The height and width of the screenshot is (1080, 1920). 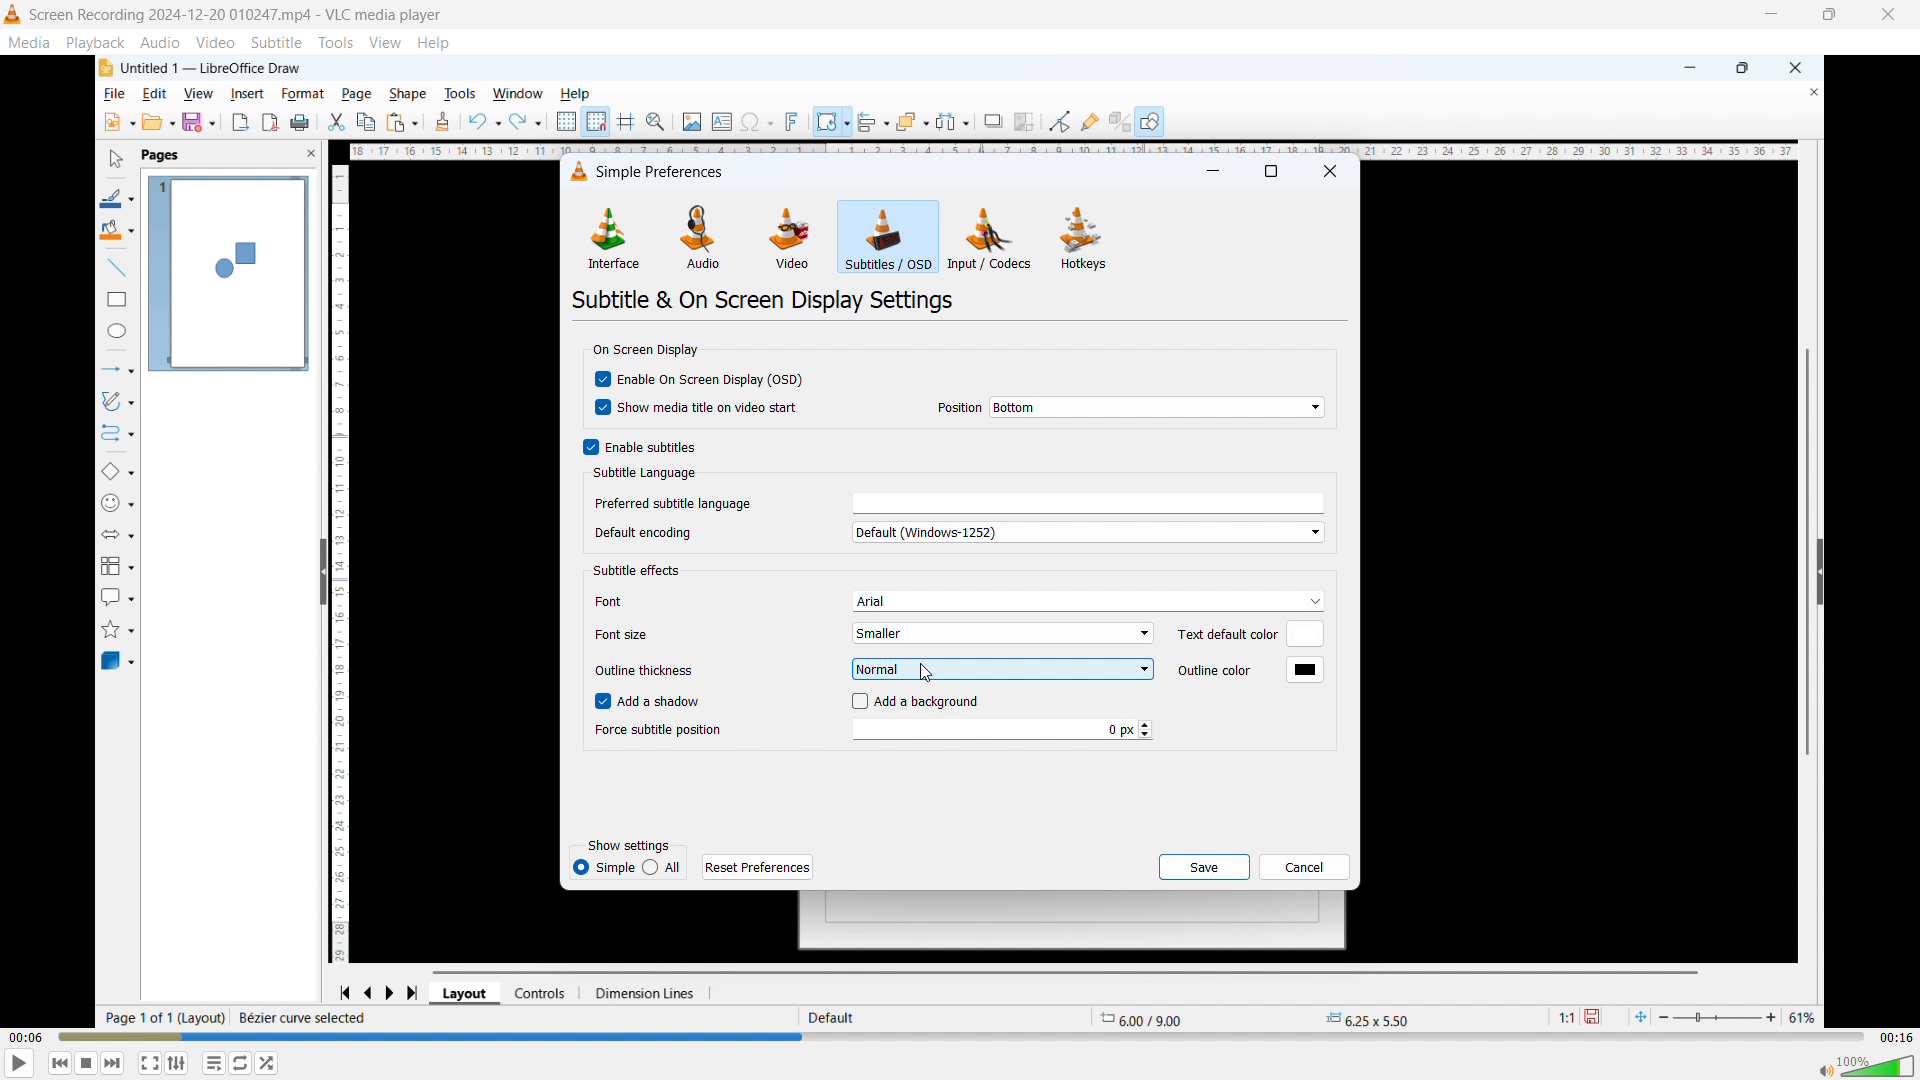 What do you see at coordinates (925, 673) in the screenshot?
I see `Cursor` at bounding box center [925, 673].